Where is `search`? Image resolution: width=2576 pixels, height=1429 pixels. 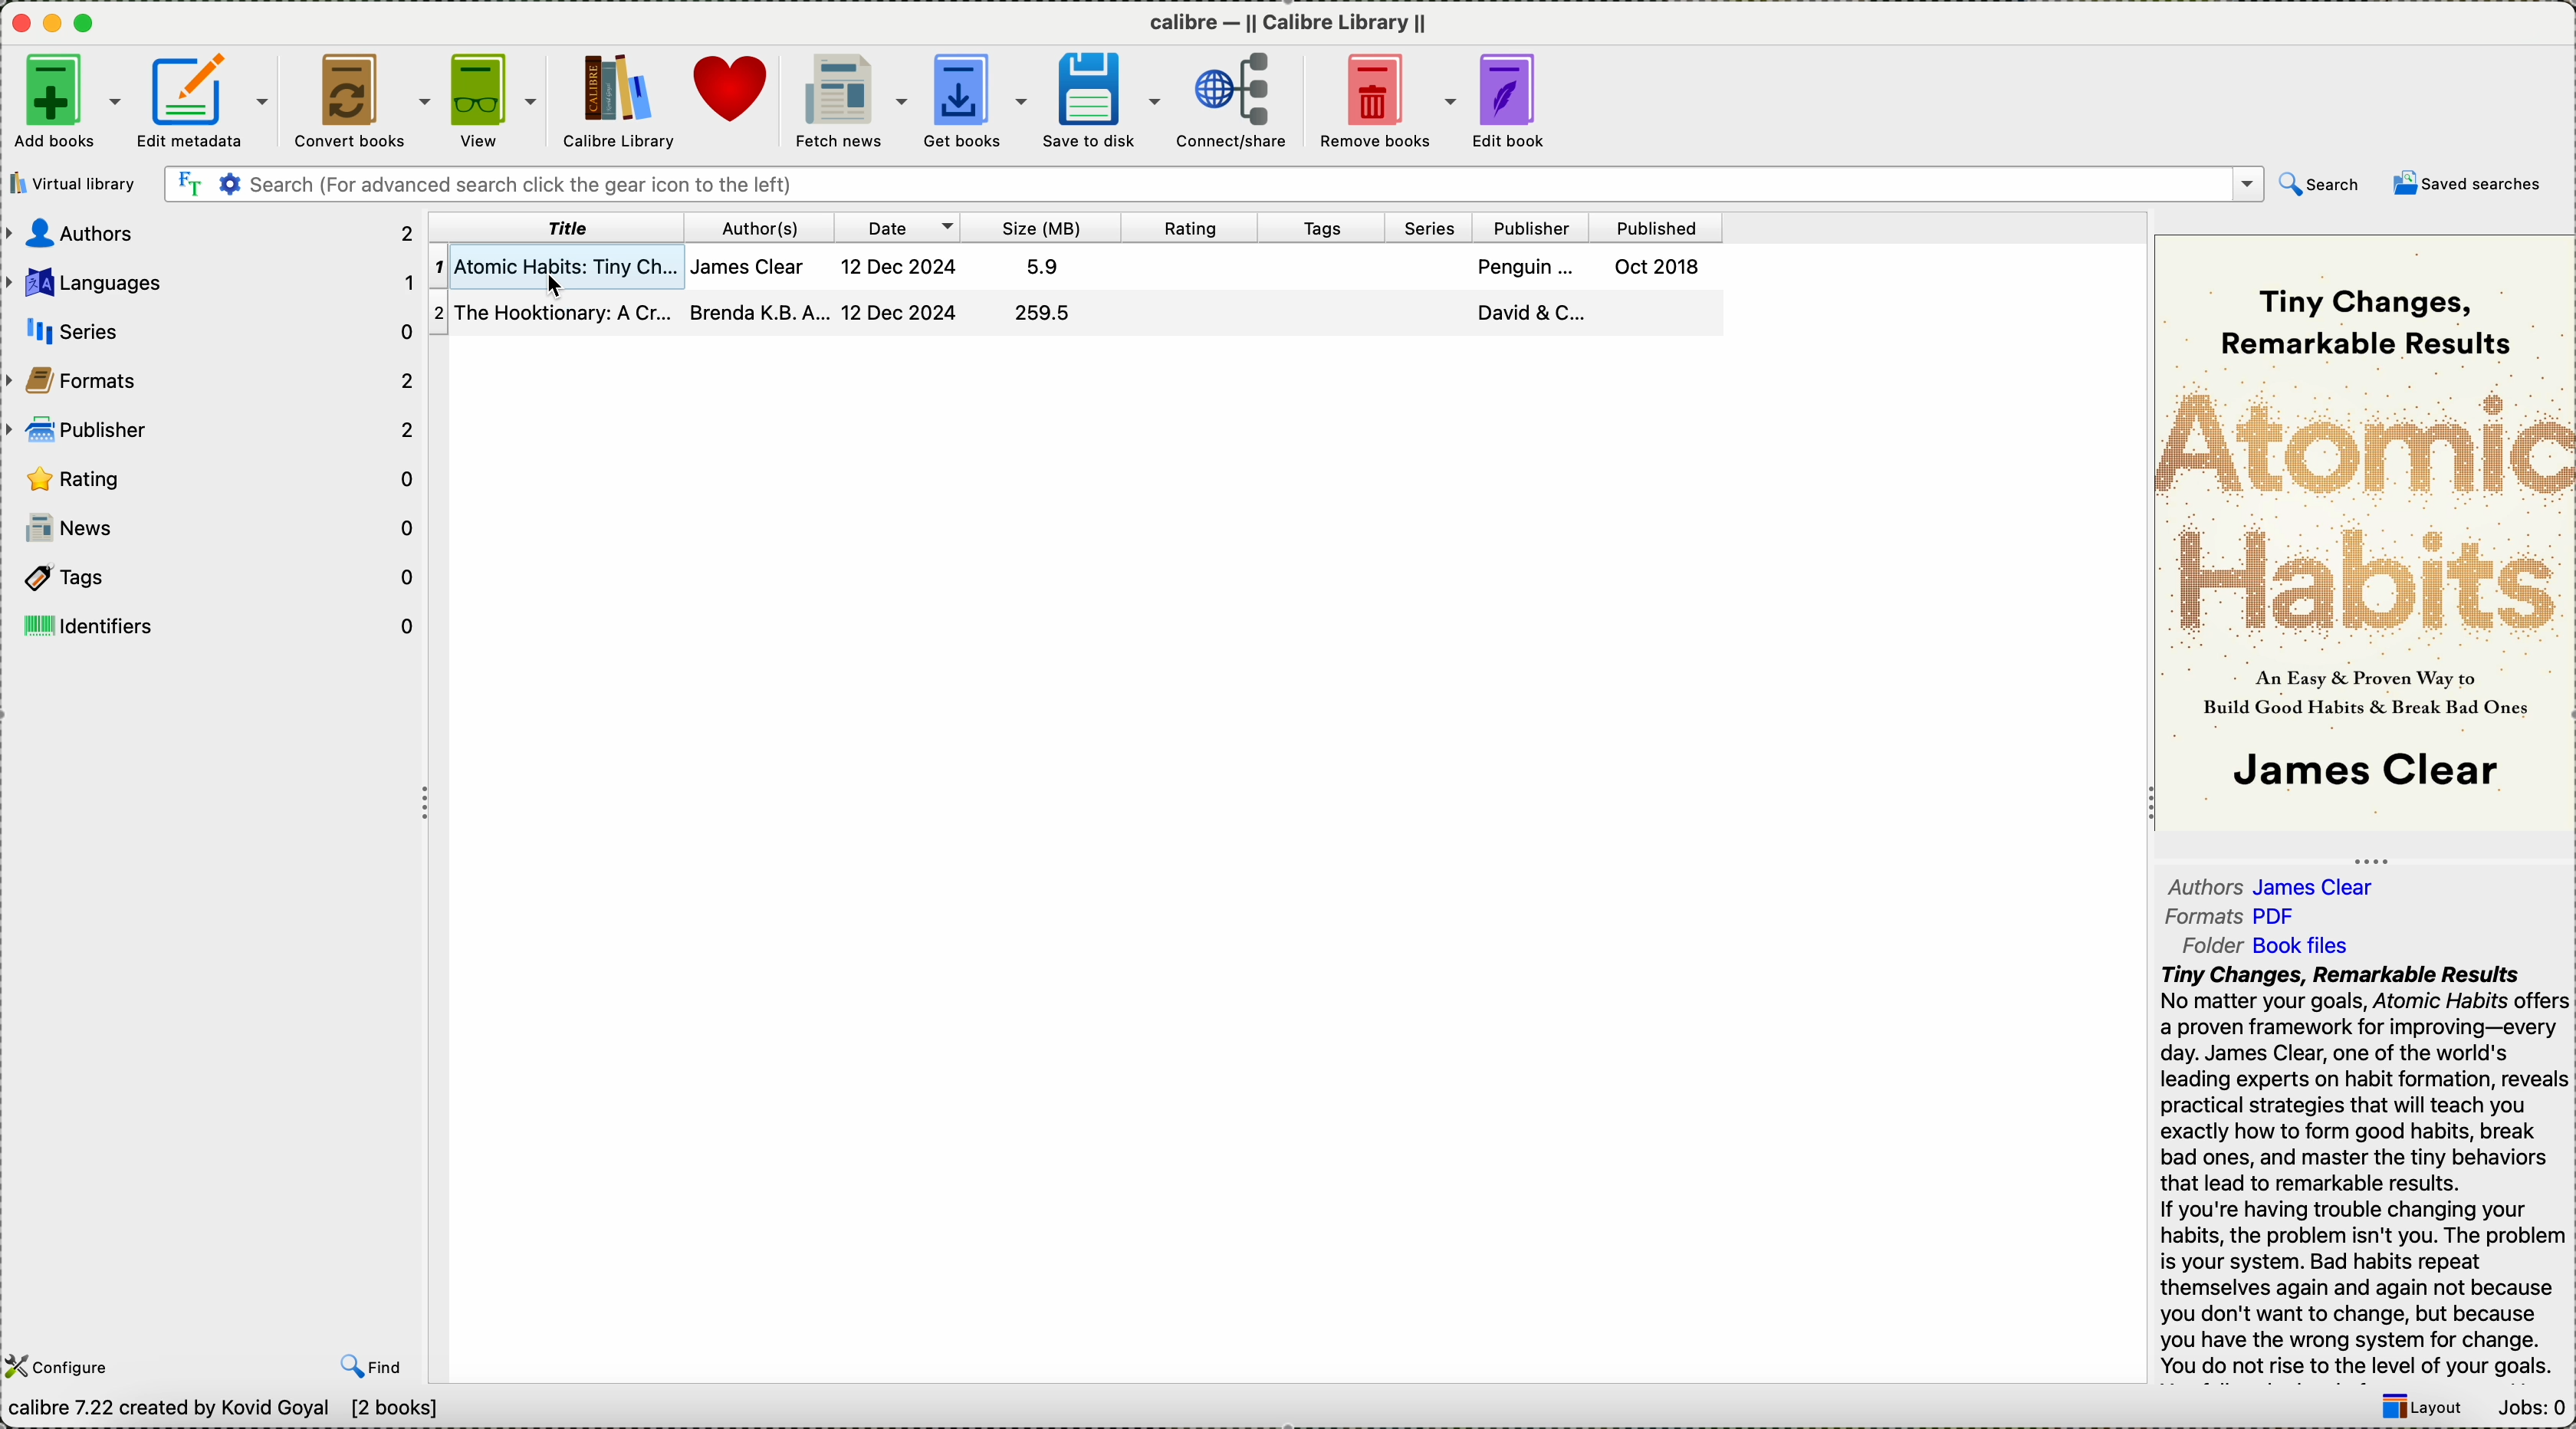
search is located at coordinates (2318, 183).